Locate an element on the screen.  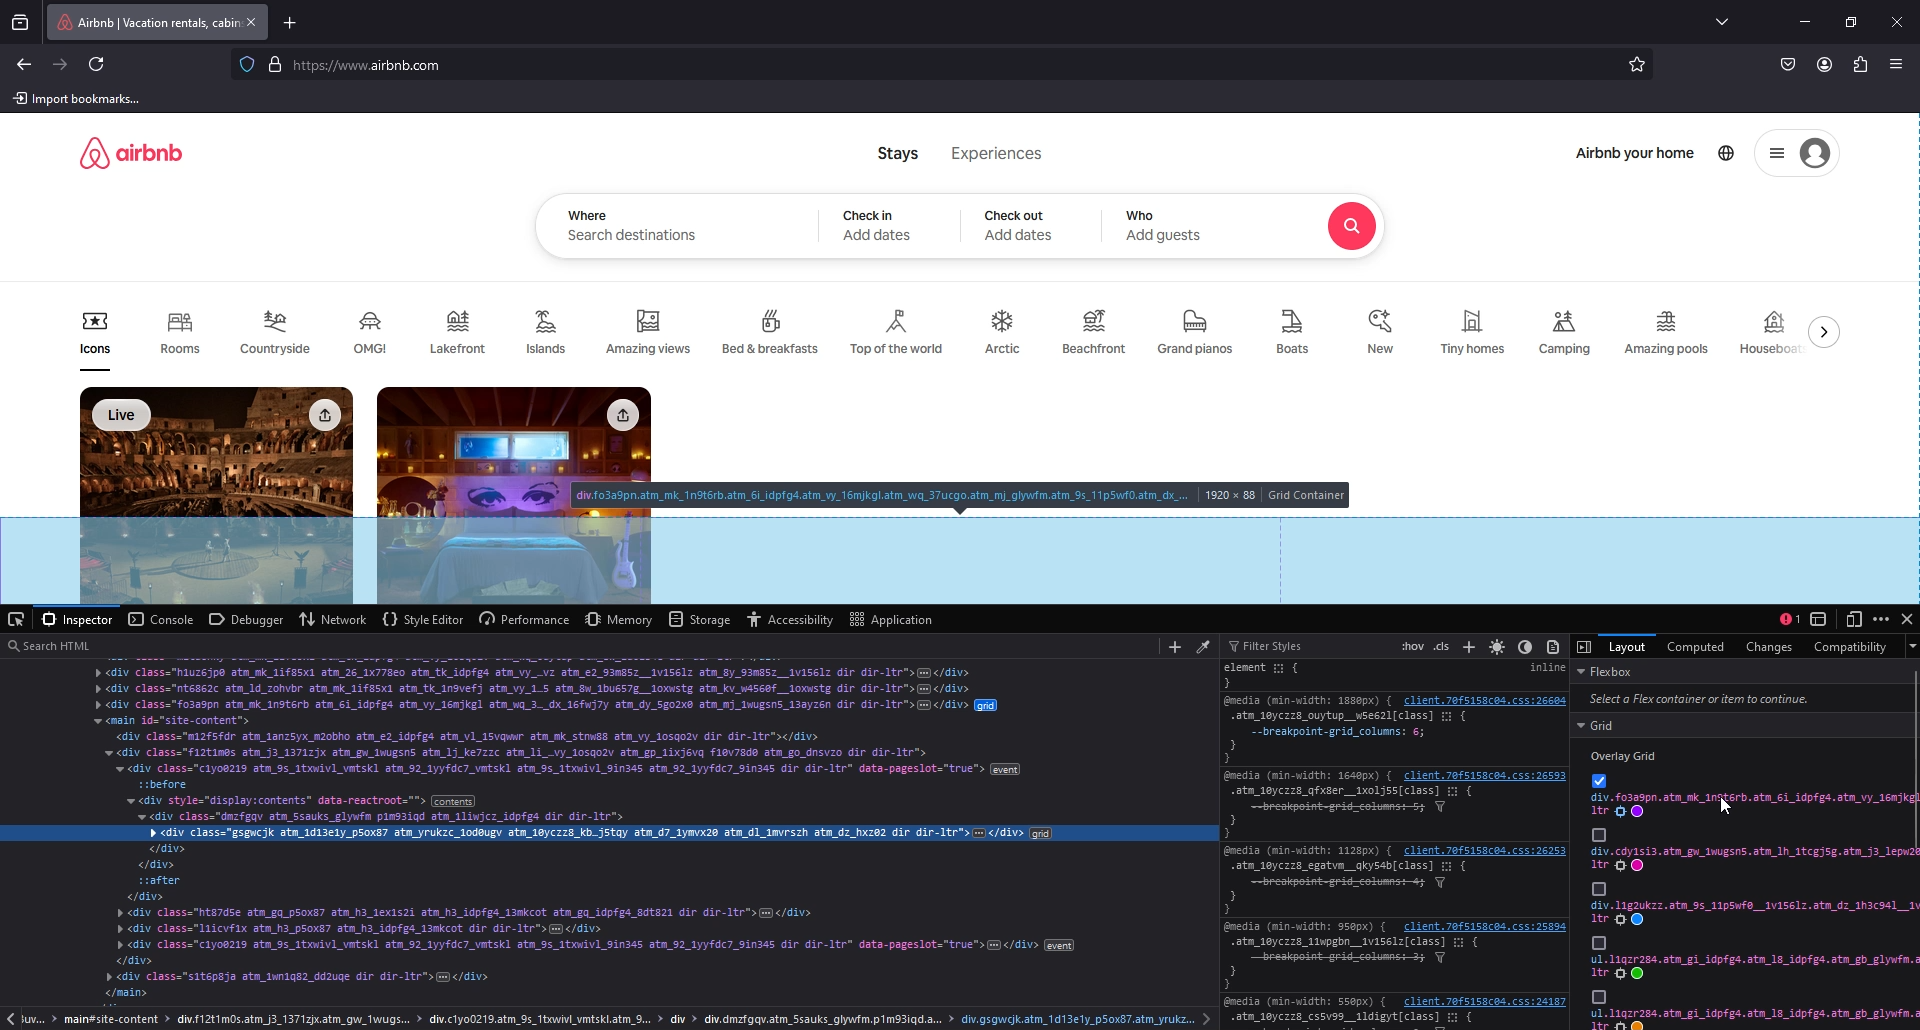
scroll bar is located at coordinates (1914, 759).